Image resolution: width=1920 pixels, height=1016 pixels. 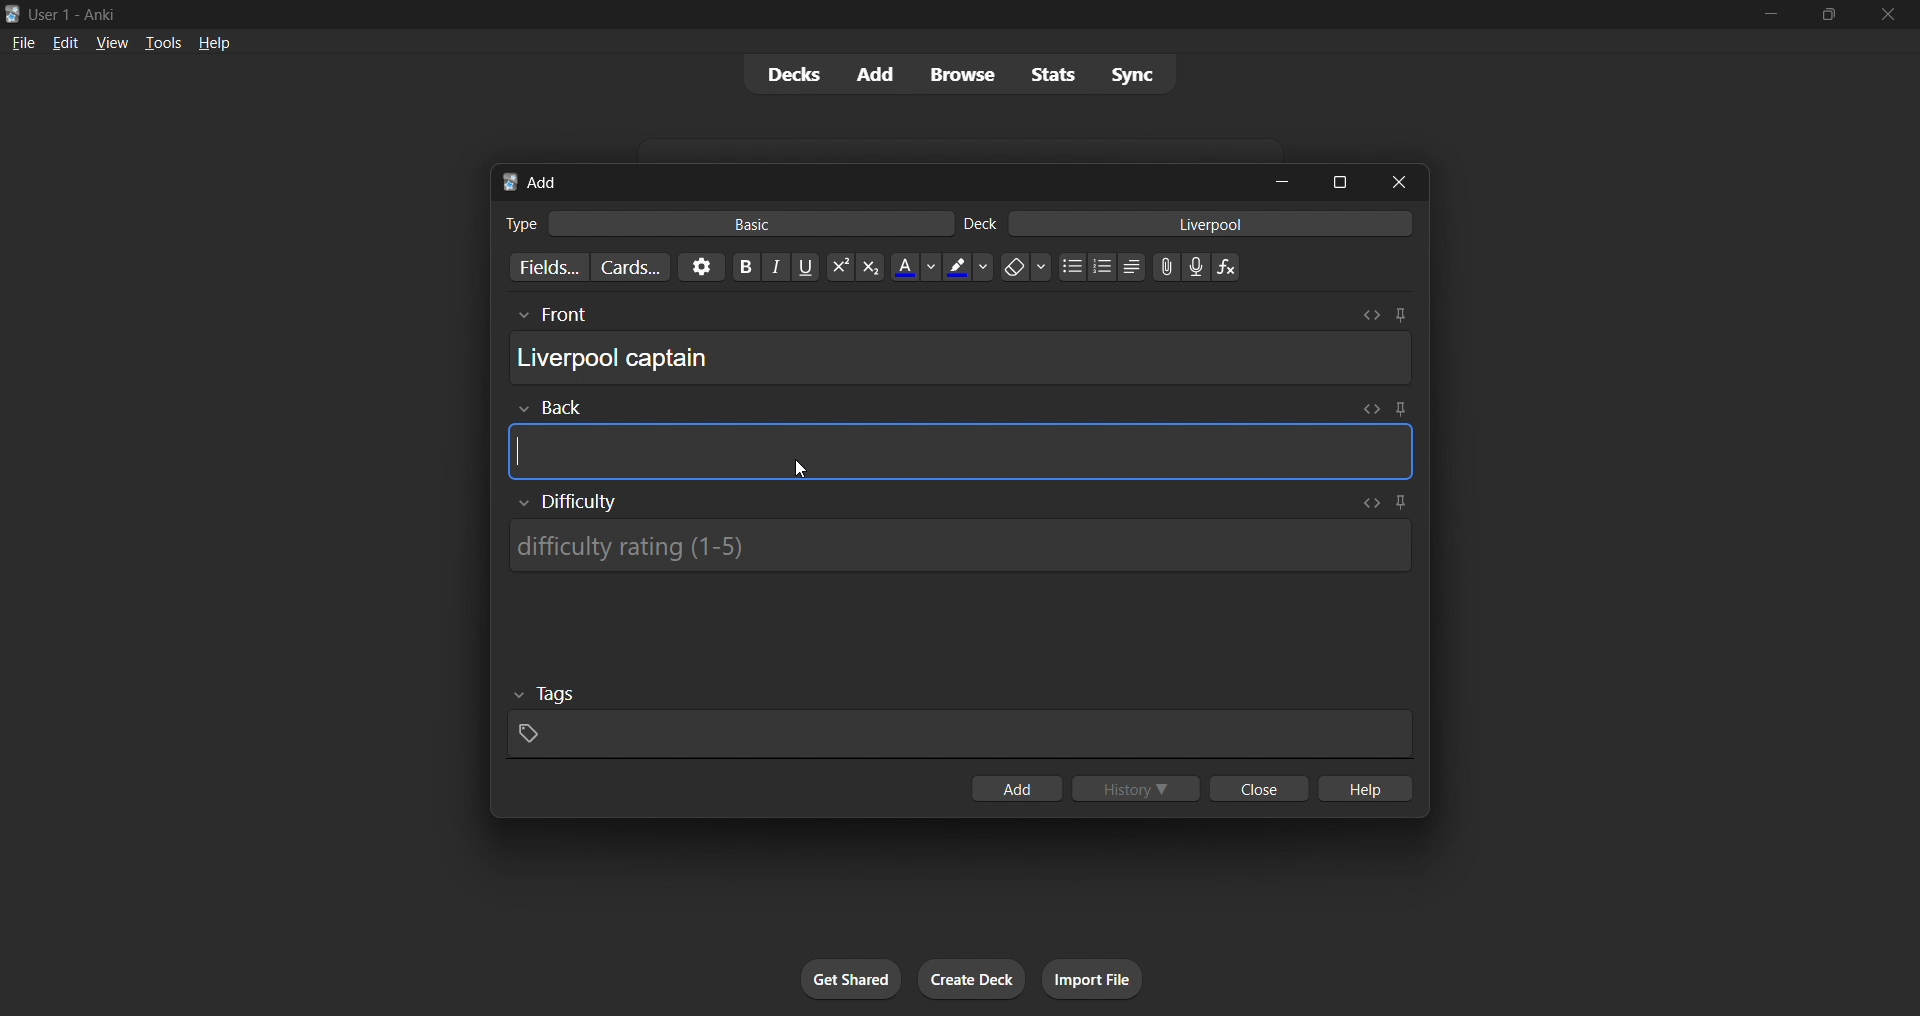 I want to click on close, so click(x=1259, y=788).